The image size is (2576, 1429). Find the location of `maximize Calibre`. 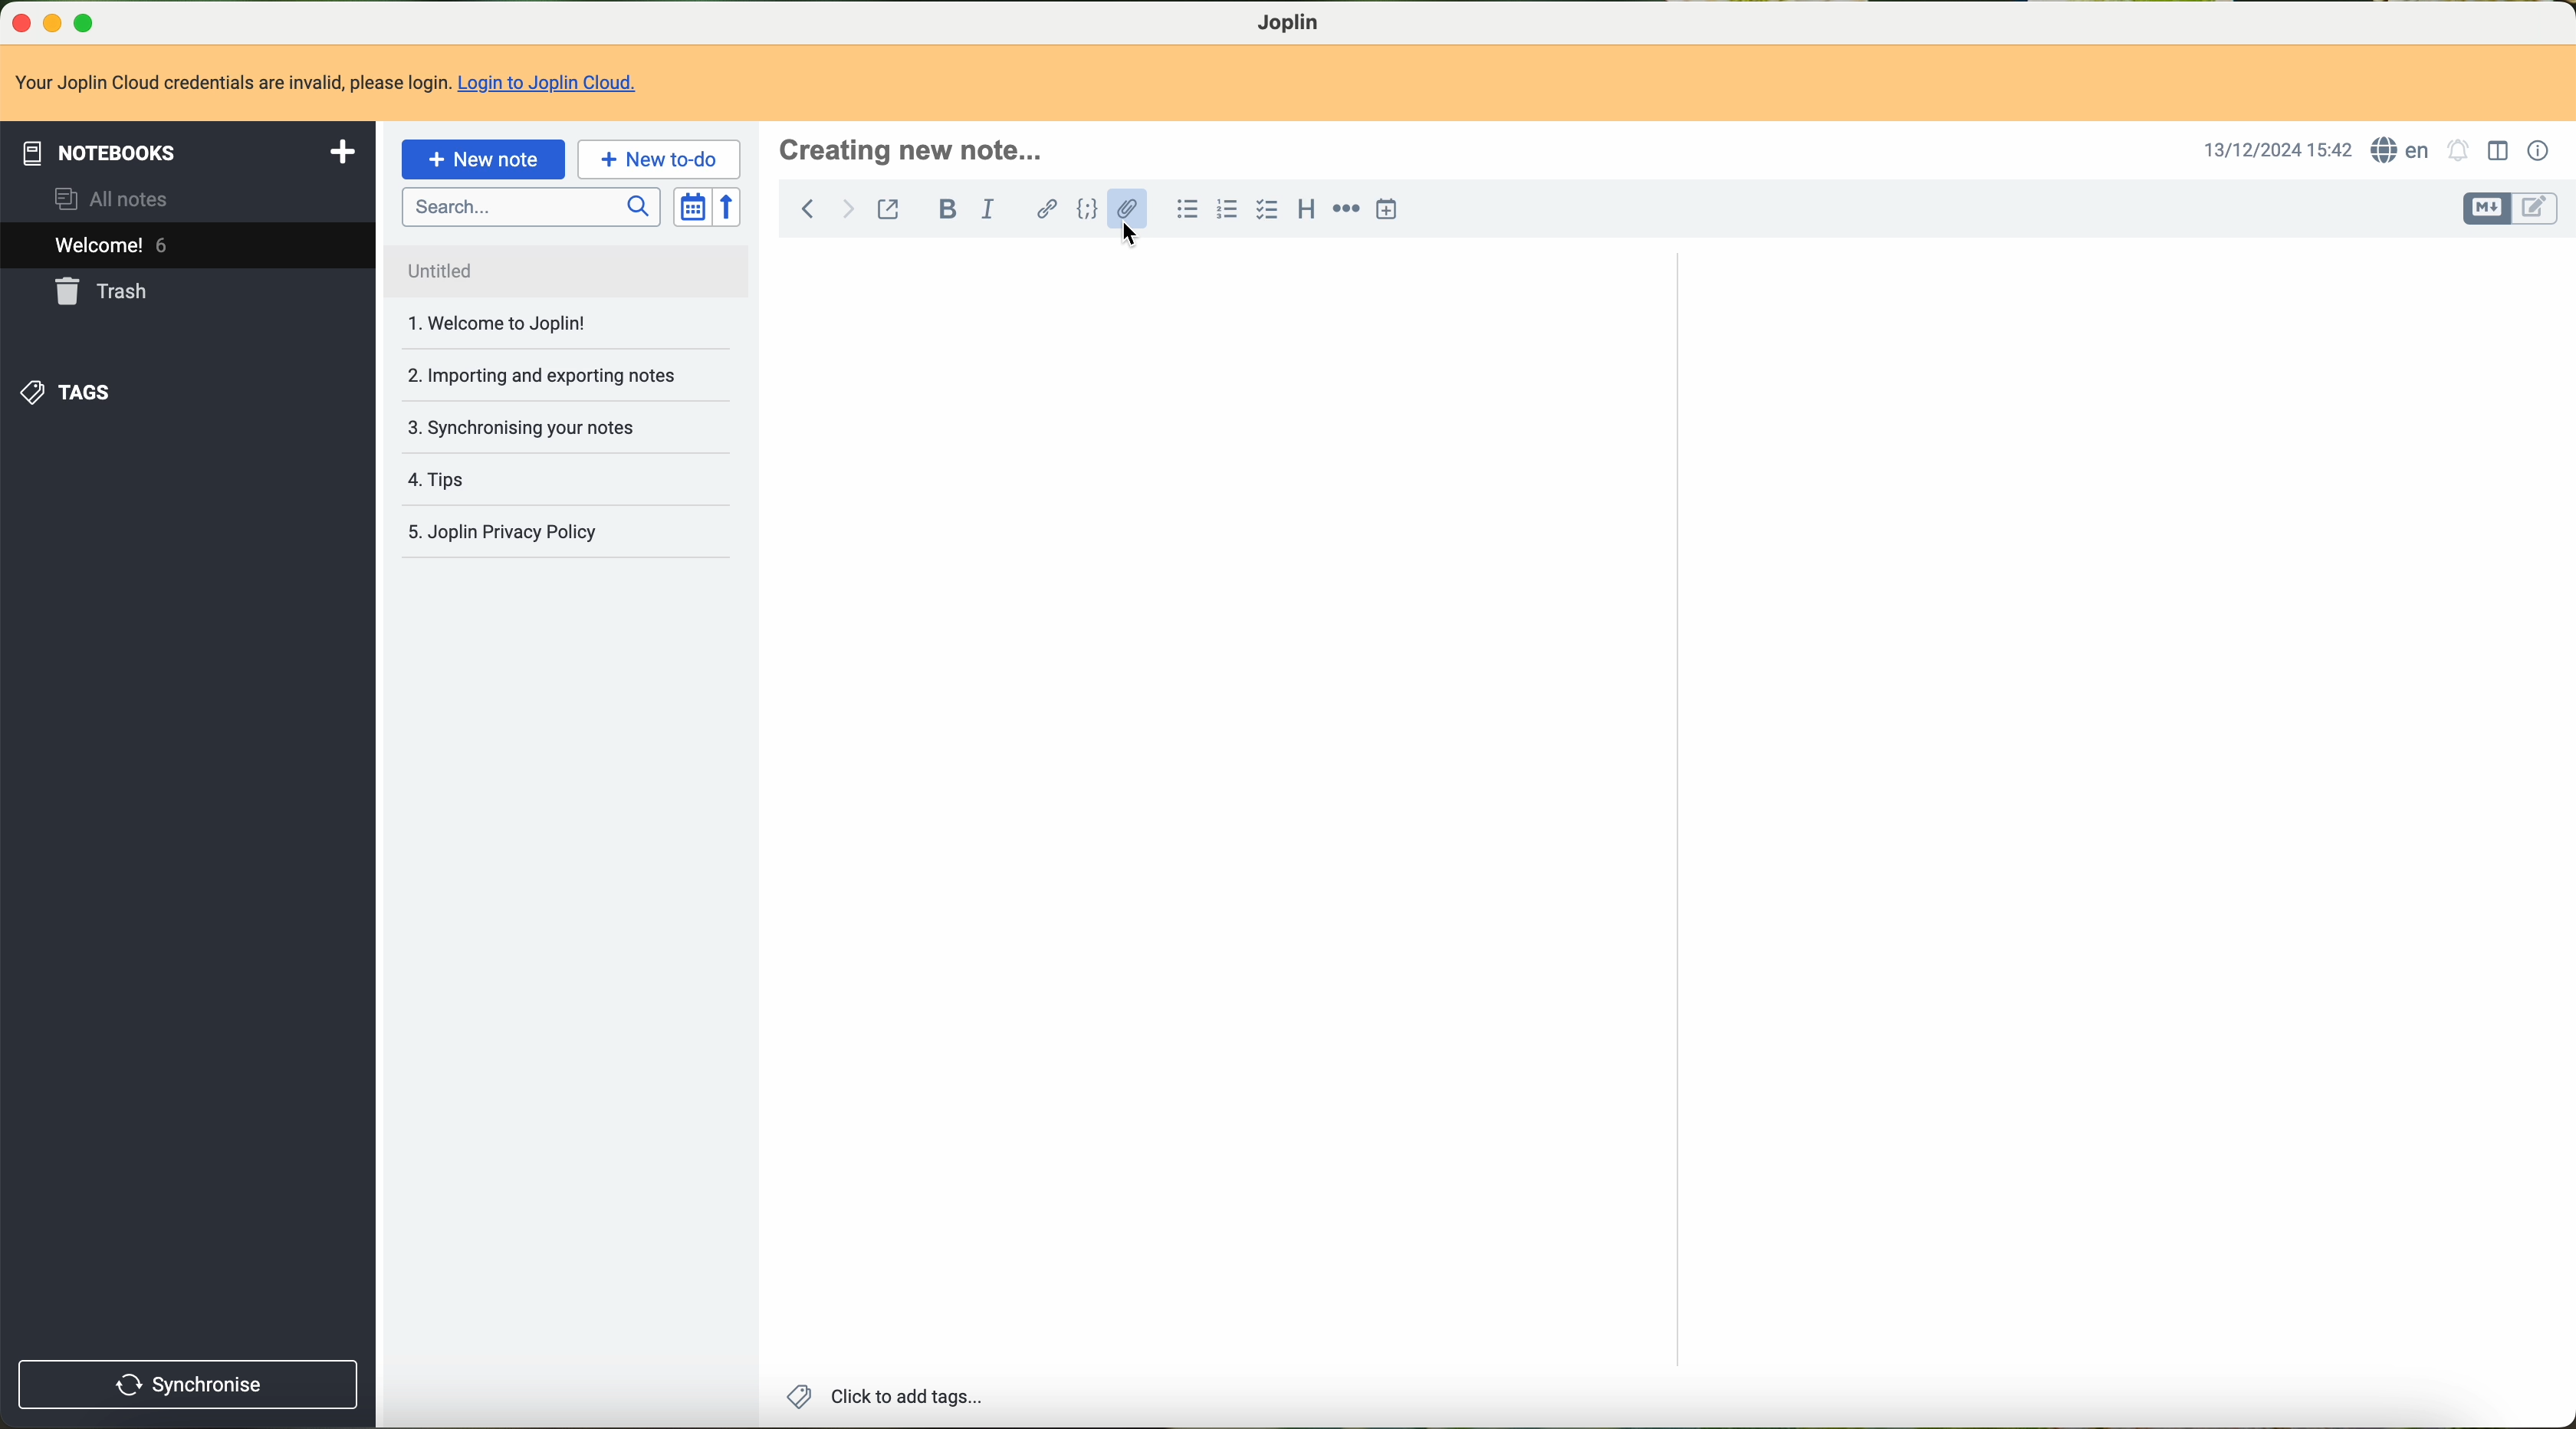

maximize Calibre is located at coordinates (88, 19).